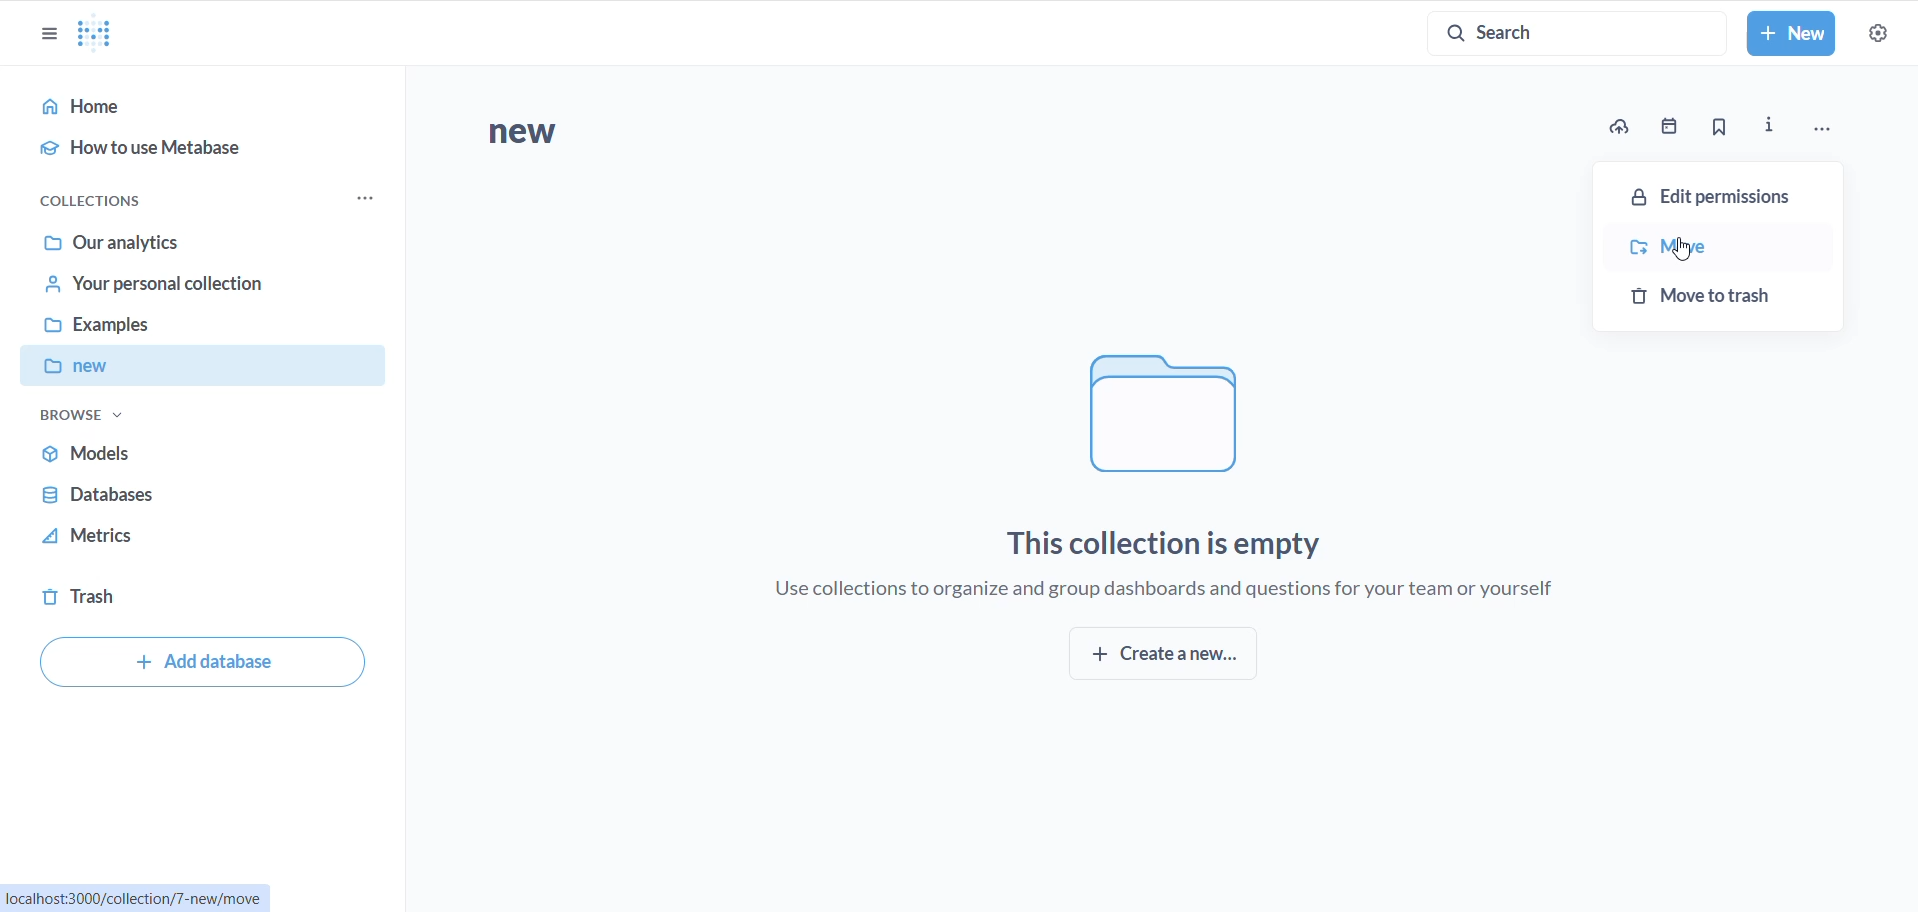  What do you see at coordinates (41, 34) in the screenshot?
I see `close sidebar` at bounding box center [41, 34].